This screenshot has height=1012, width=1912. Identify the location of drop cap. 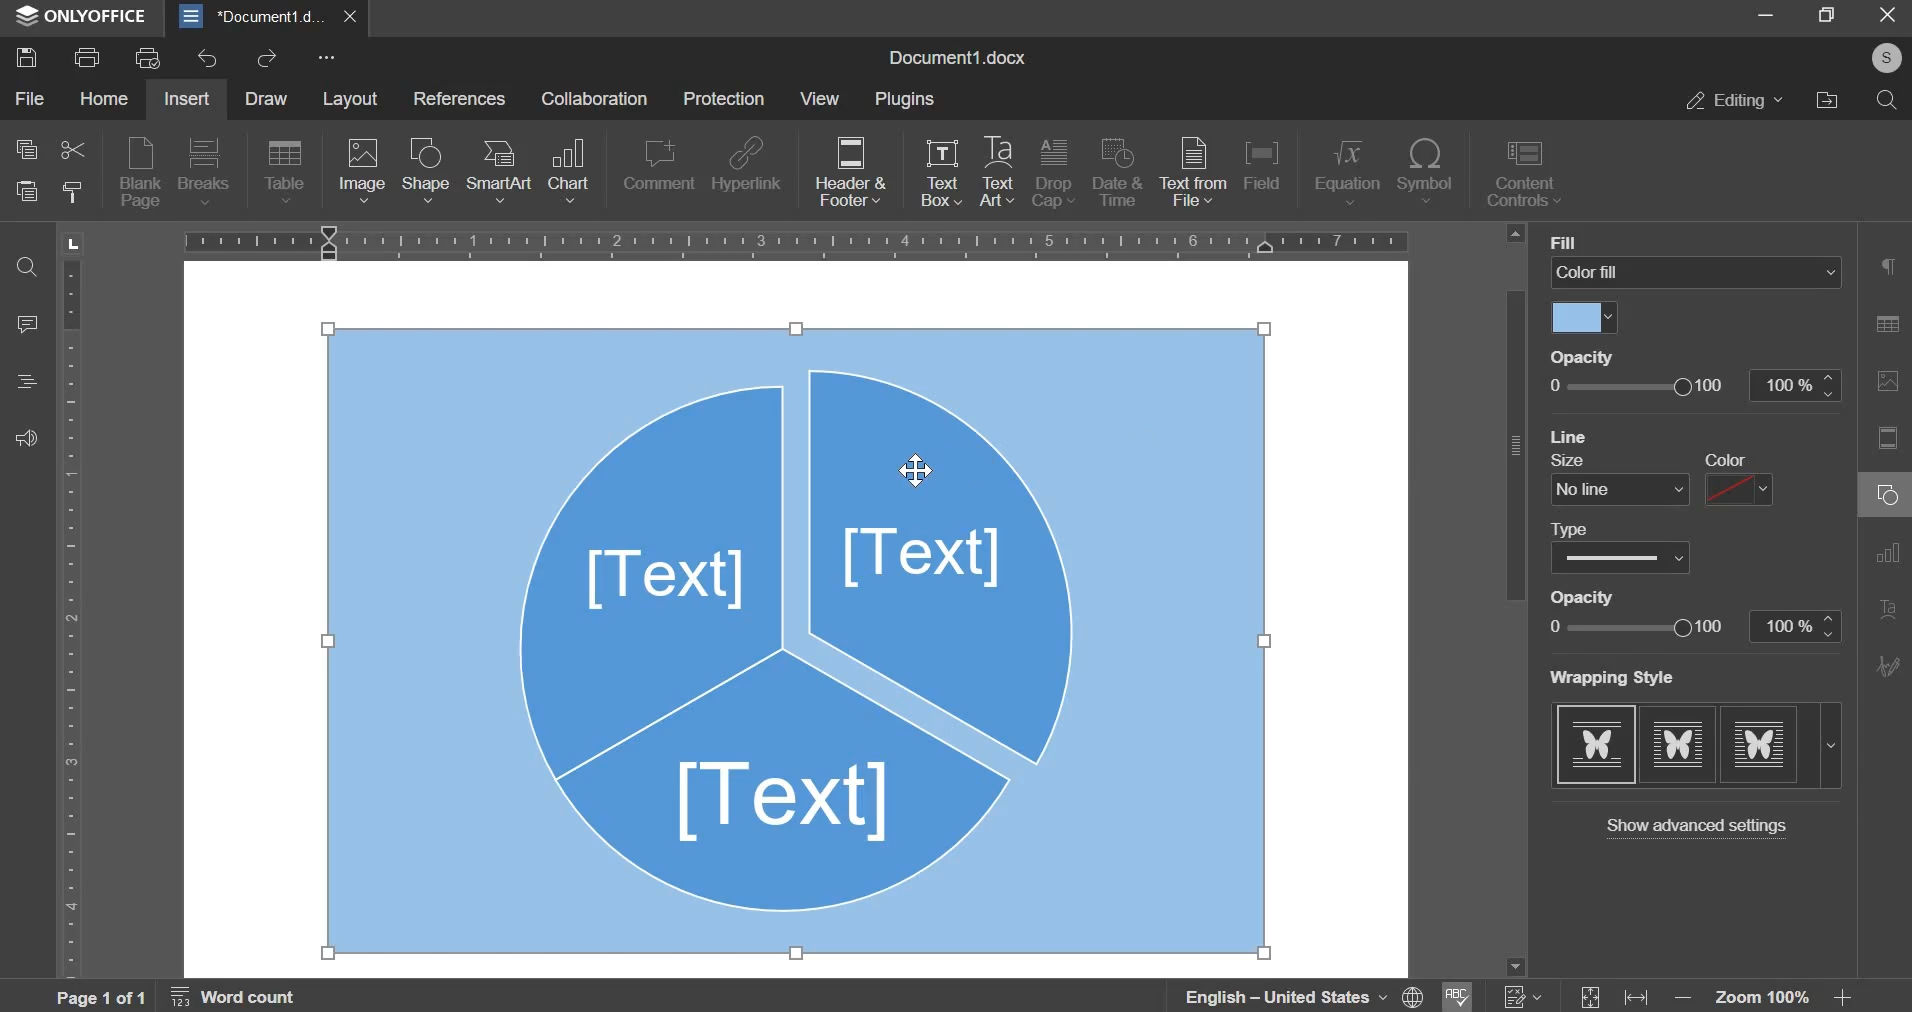
(1054, 176).